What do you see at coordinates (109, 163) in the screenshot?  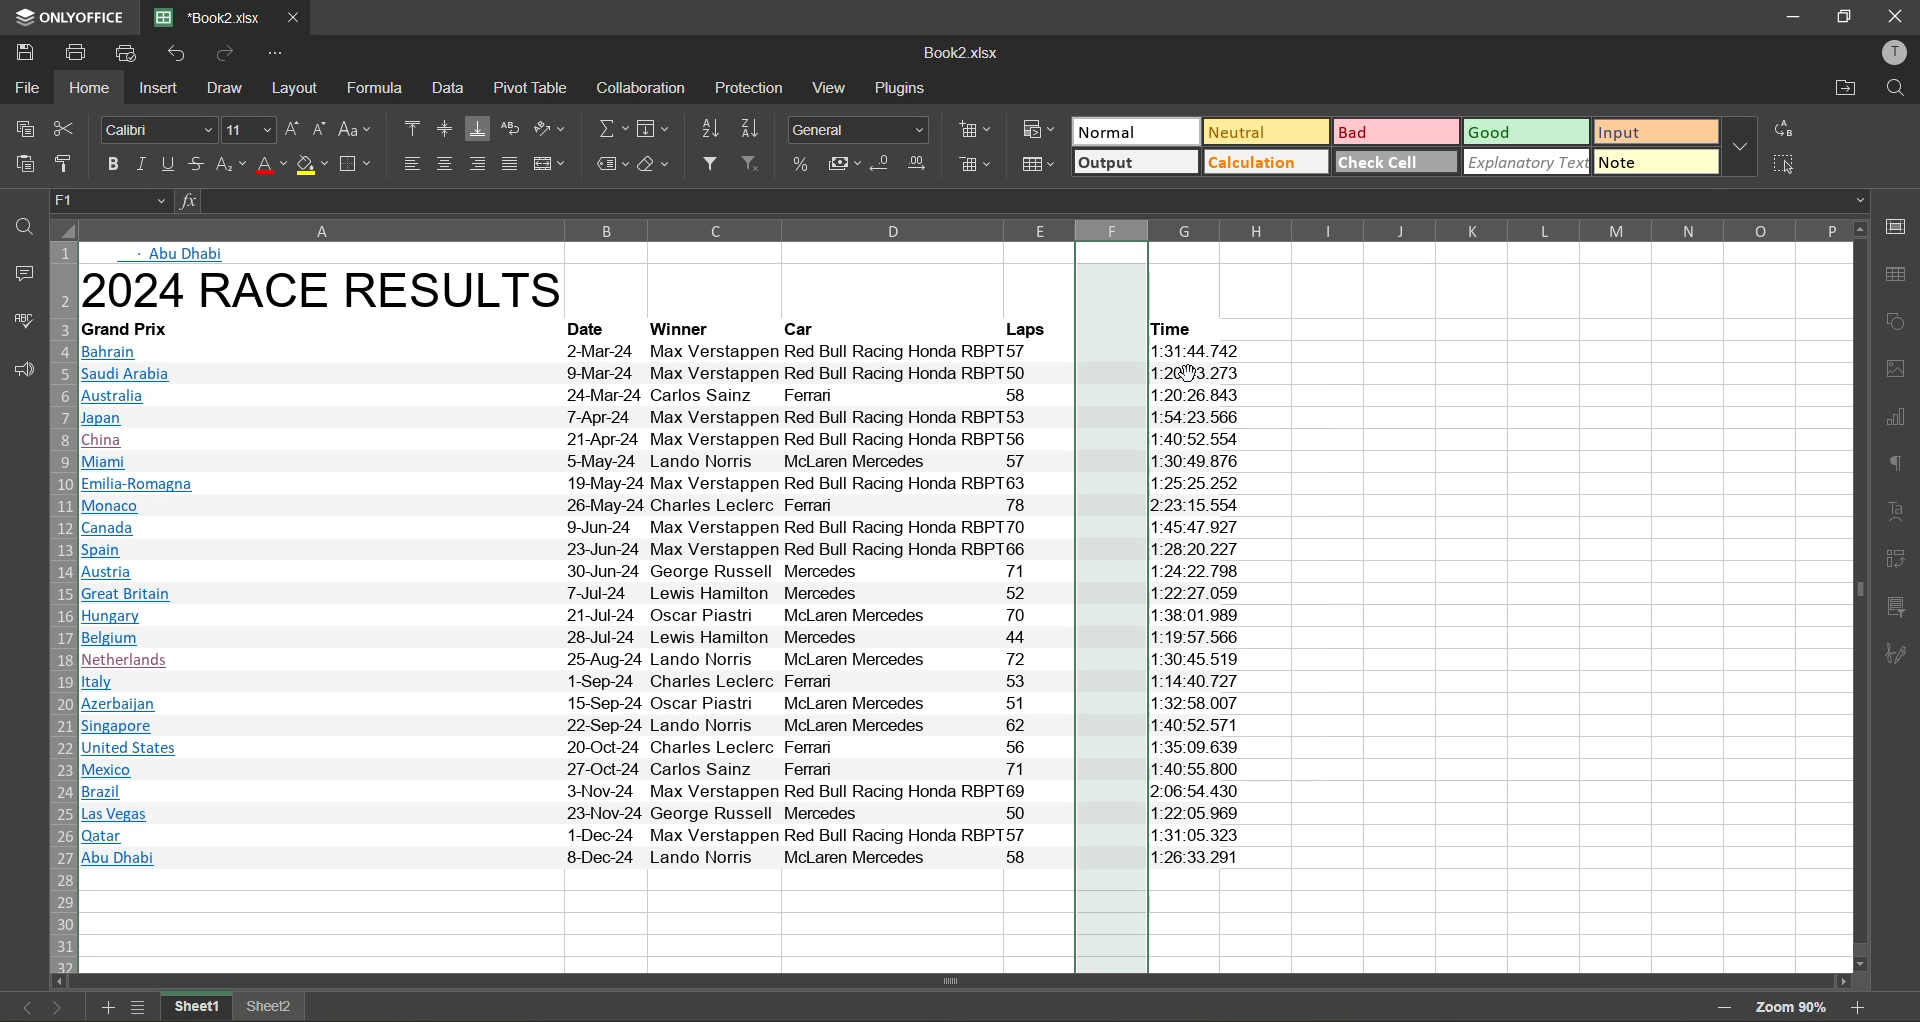 I see `bold` at bounding box center [109, 163].